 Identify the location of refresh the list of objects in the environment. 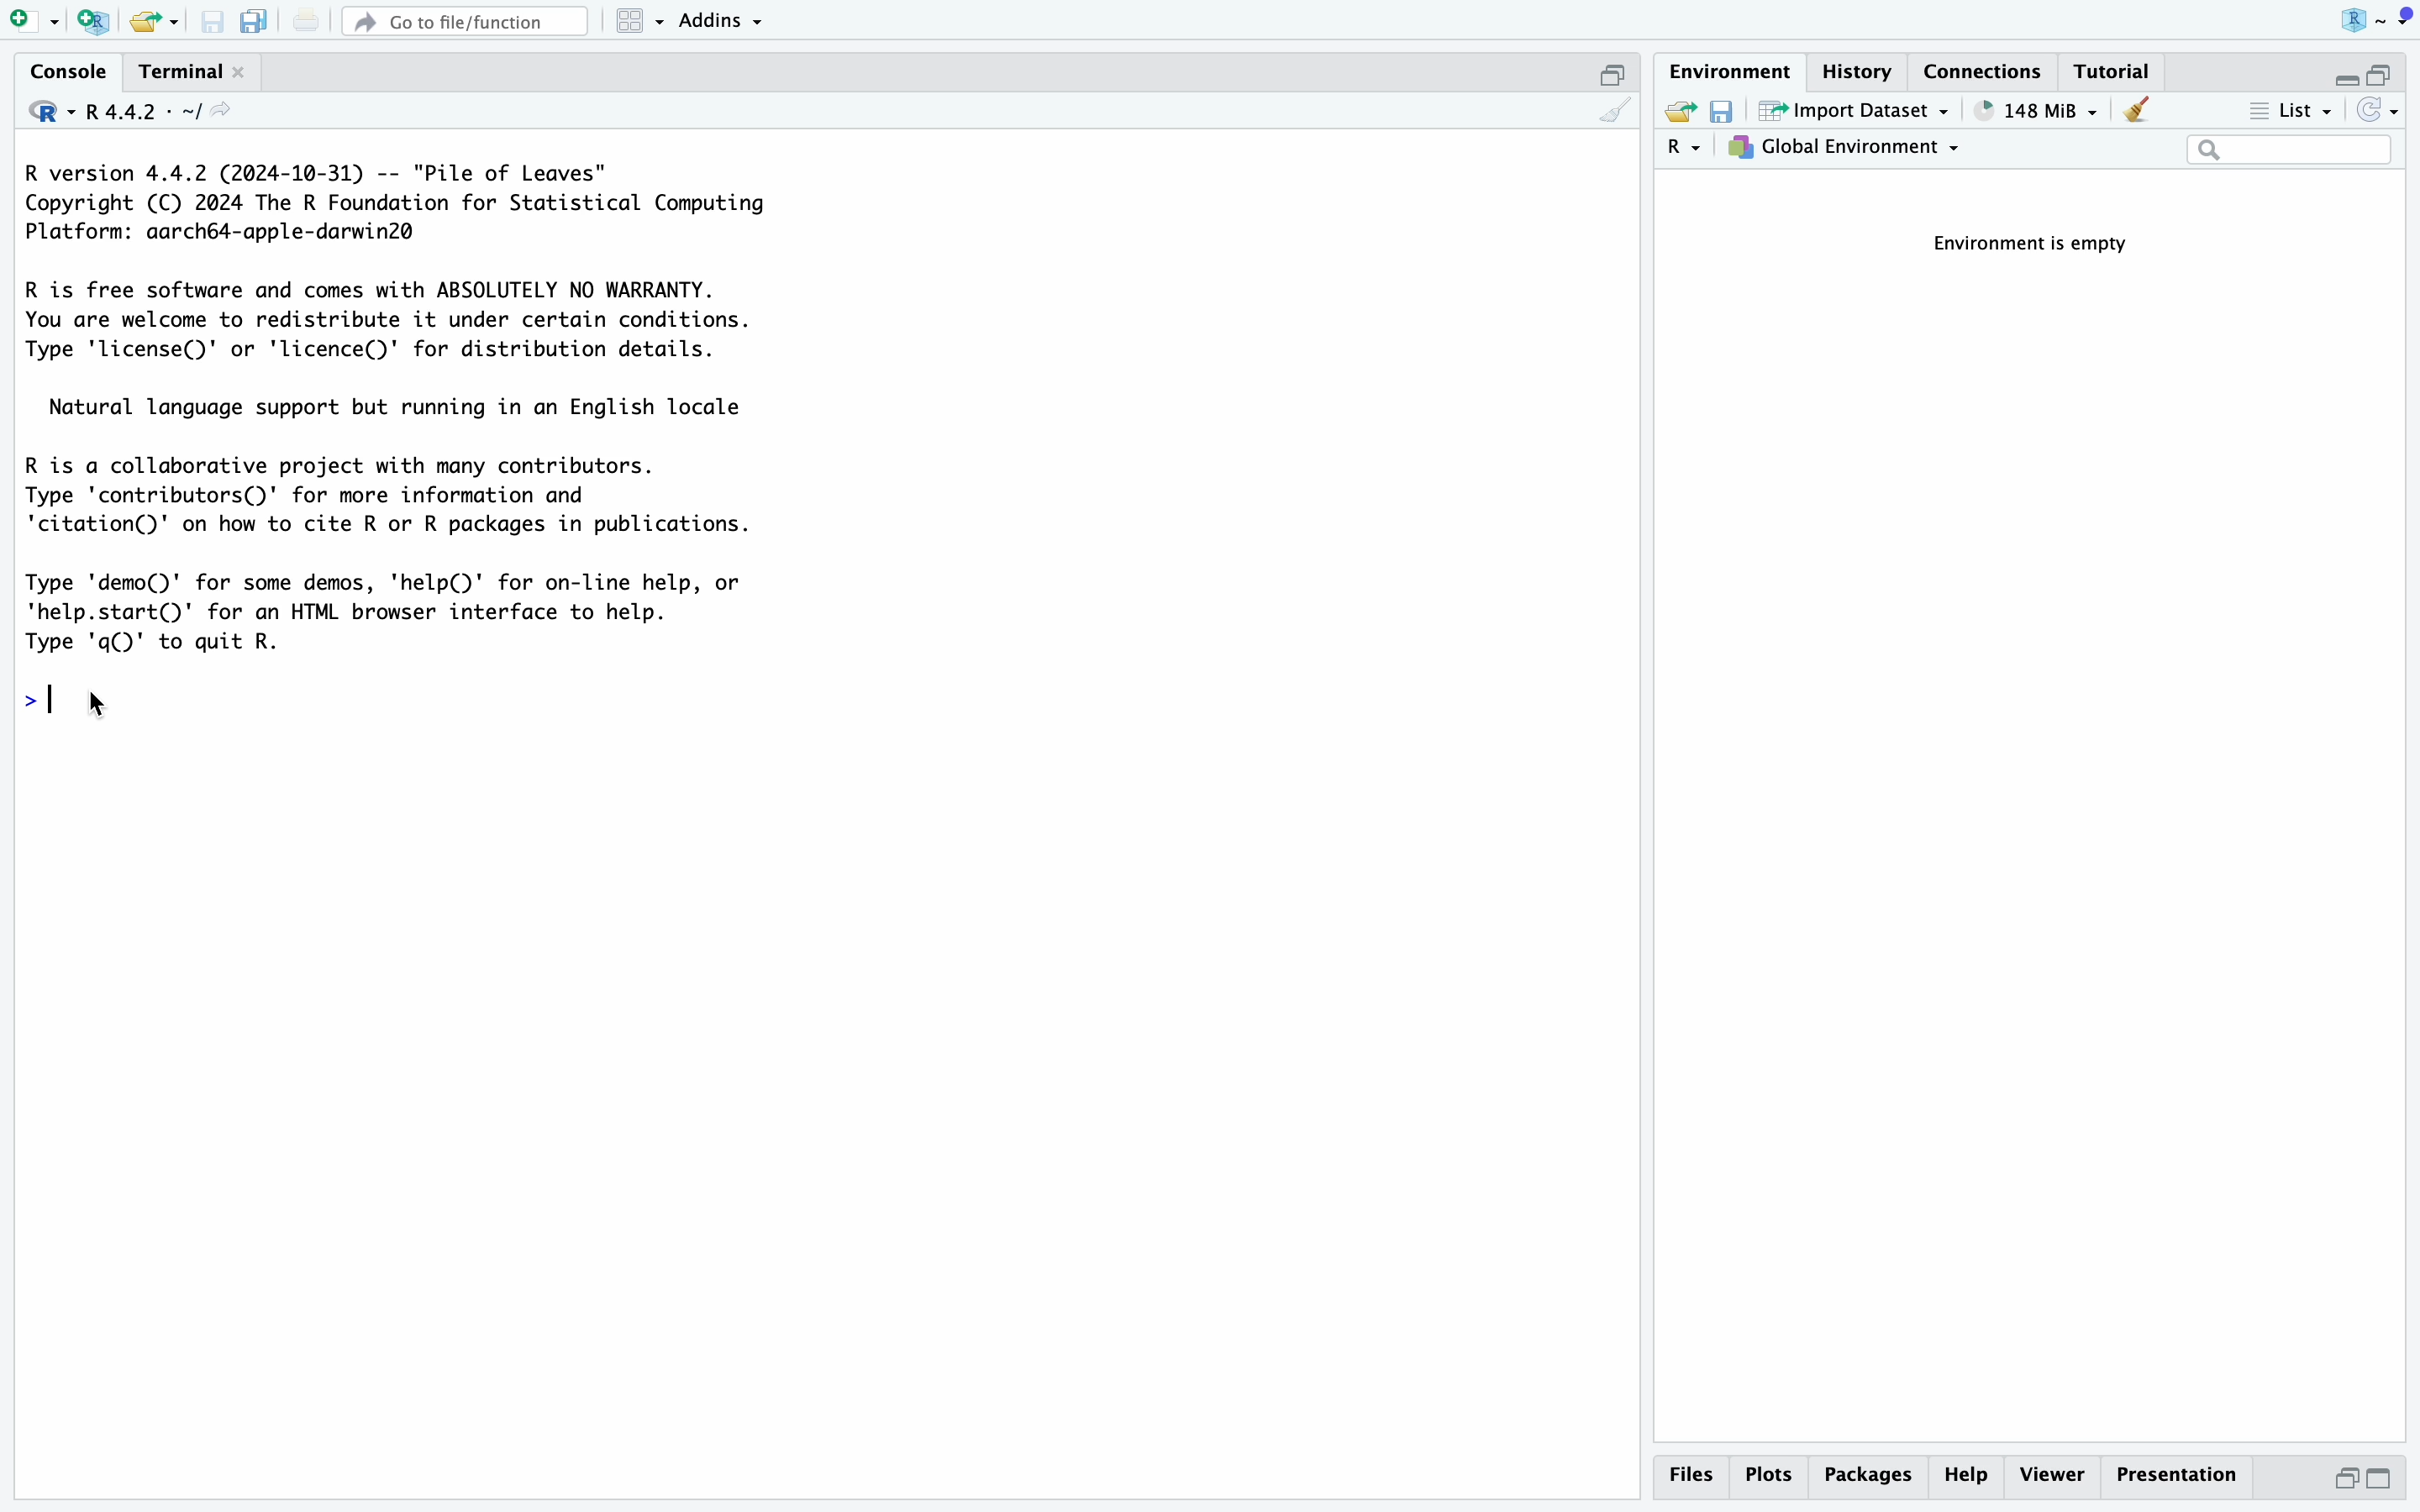
(2381, 114).